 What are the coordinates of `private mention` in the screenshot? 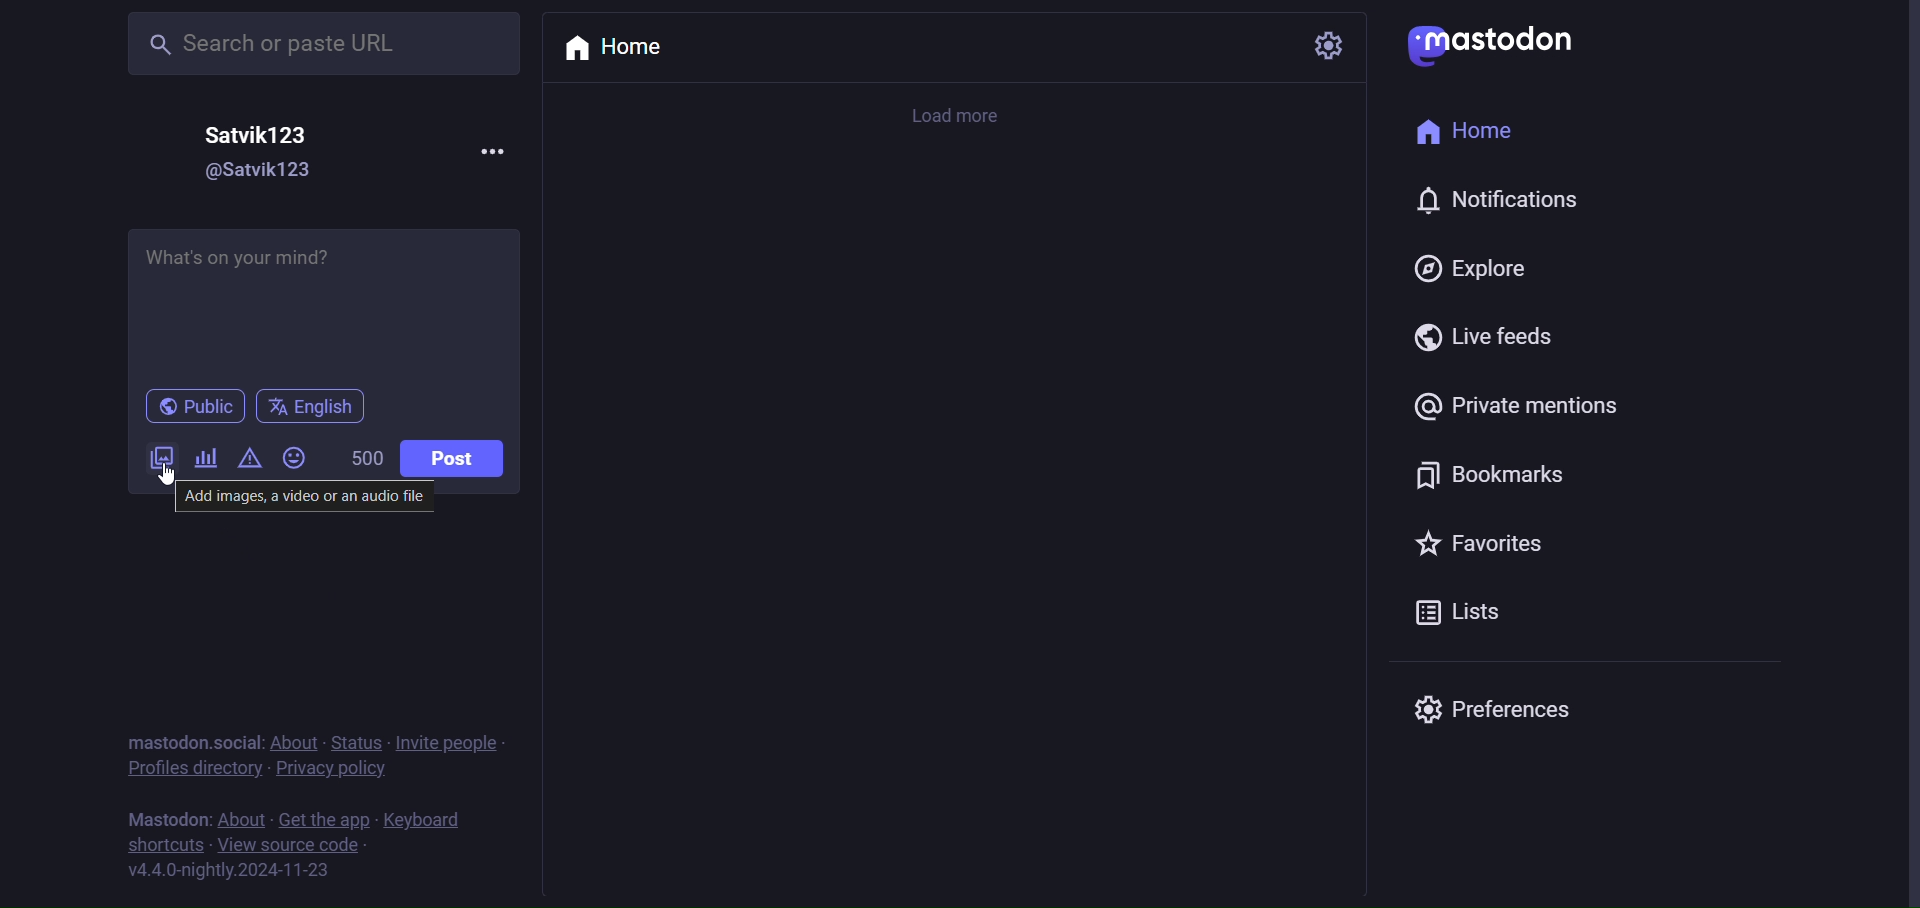 It's located at (1511, 404).